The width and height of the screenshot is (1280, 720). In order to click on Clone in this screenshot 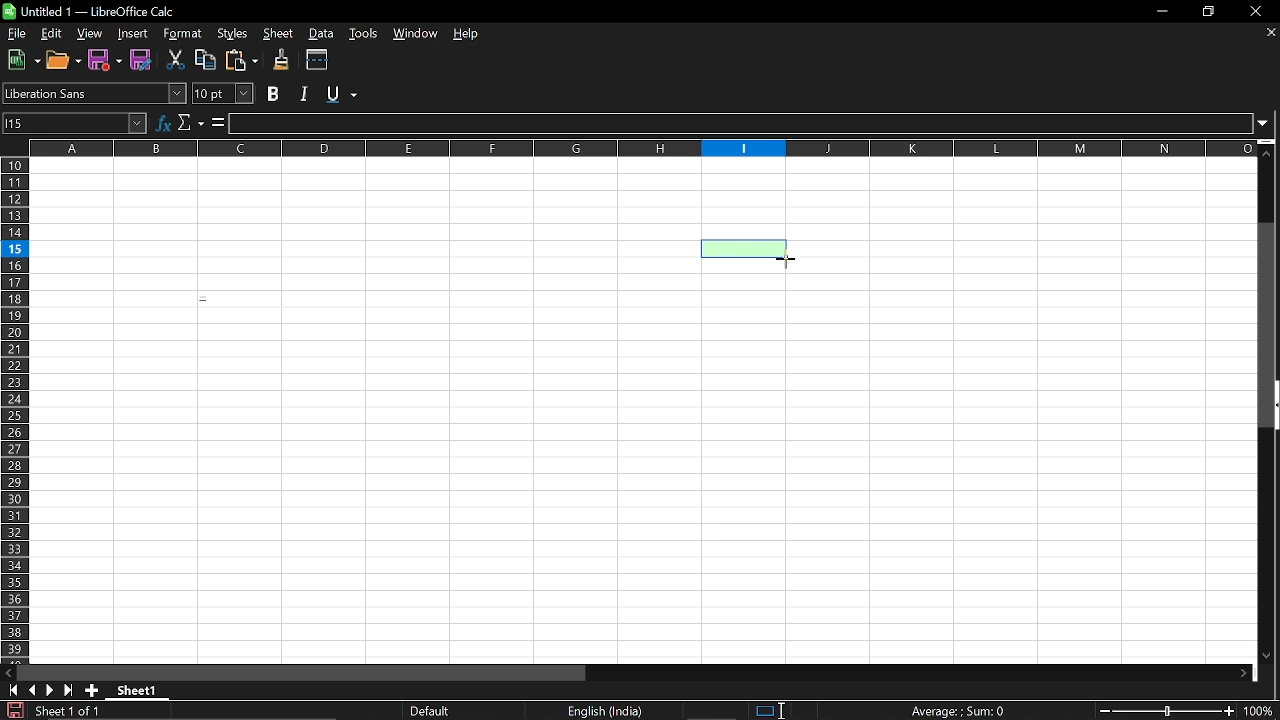, I will do `click(283, 60)`.